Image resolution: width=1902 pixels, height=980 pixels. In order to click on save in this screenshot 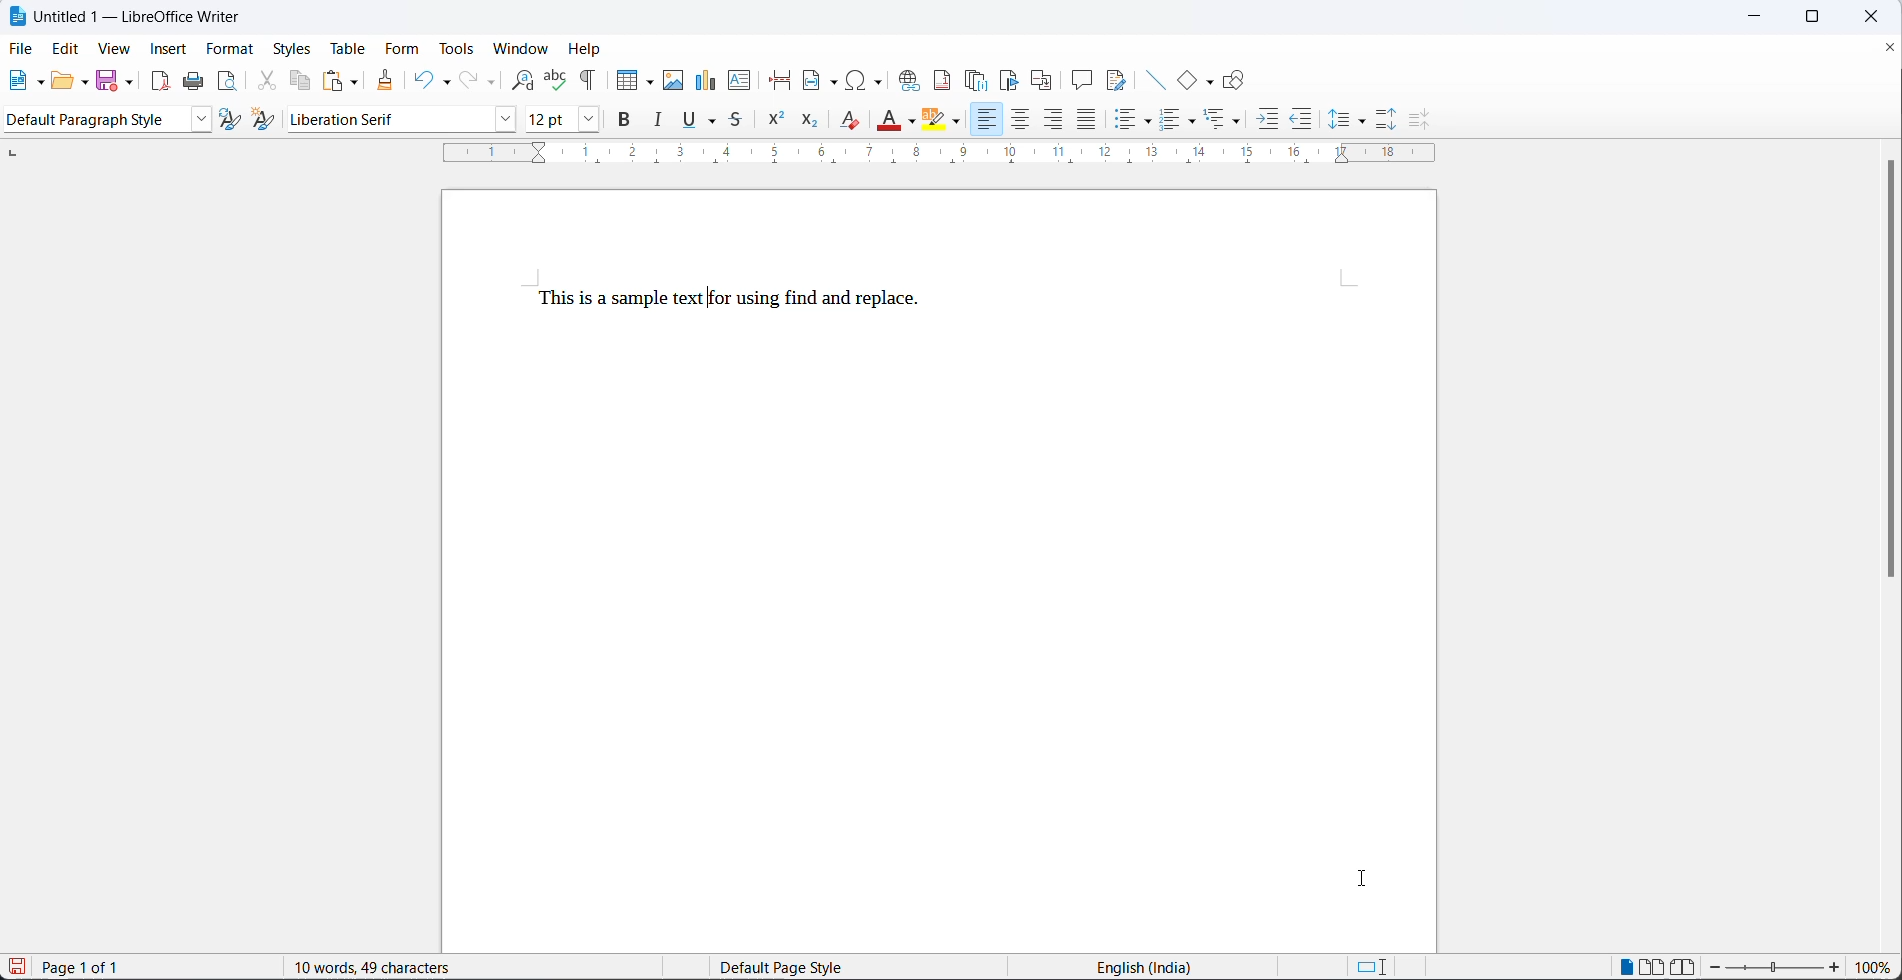, I will do `click(108, 79)`.